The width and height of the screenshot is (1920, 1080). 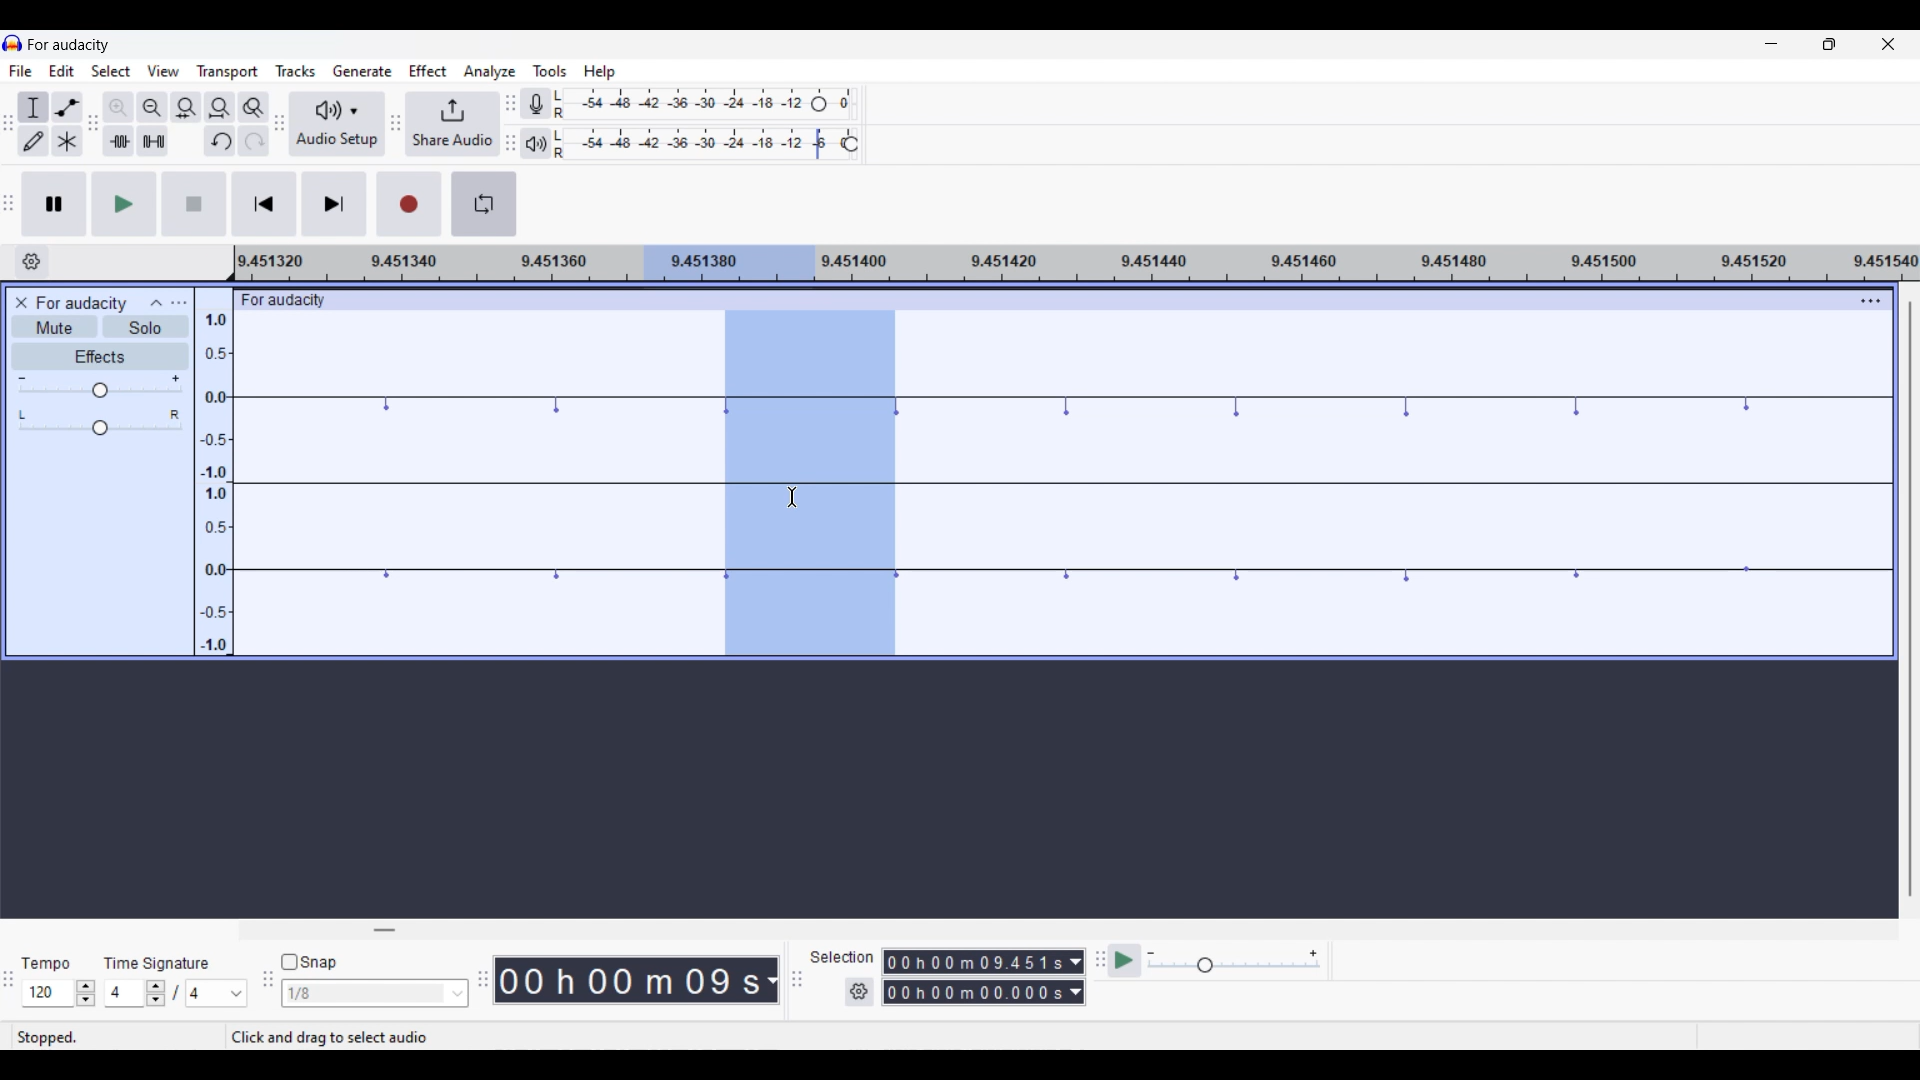 I want to click on Silence audio selection, so click(x=154, y=141).